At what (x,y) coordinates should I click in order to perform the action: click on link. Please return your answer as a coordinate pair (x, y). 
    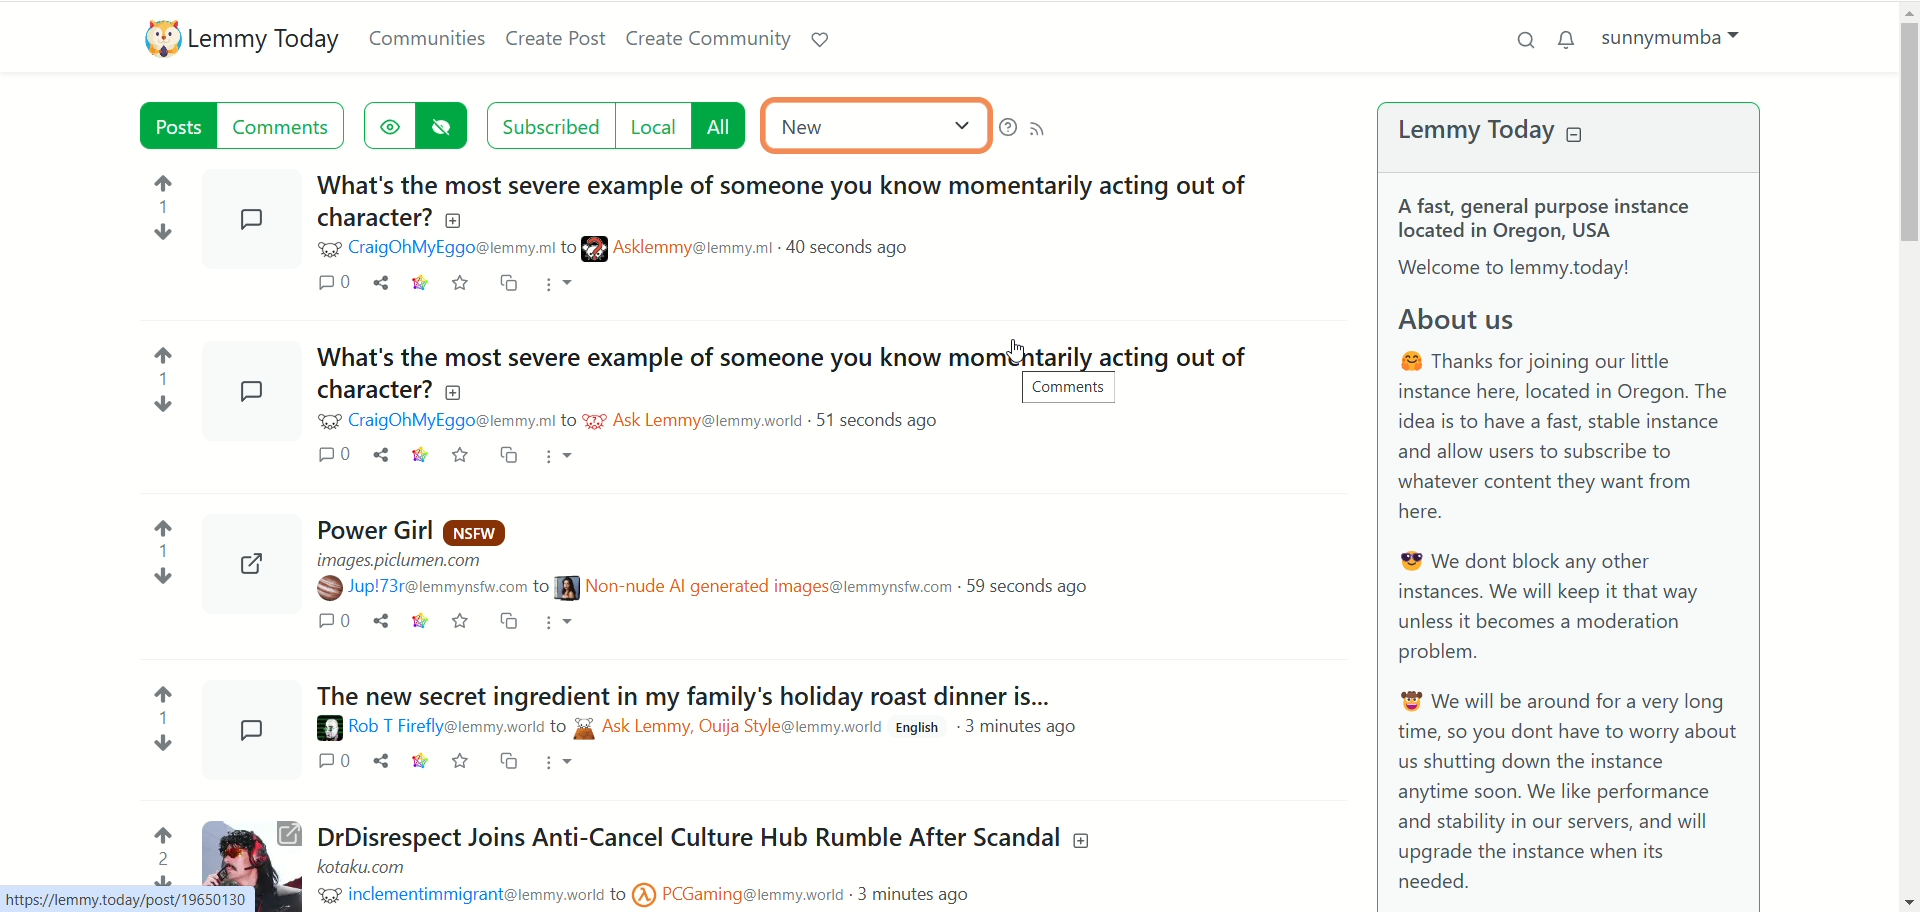
    Looking at the image, I should click on (421, 281).